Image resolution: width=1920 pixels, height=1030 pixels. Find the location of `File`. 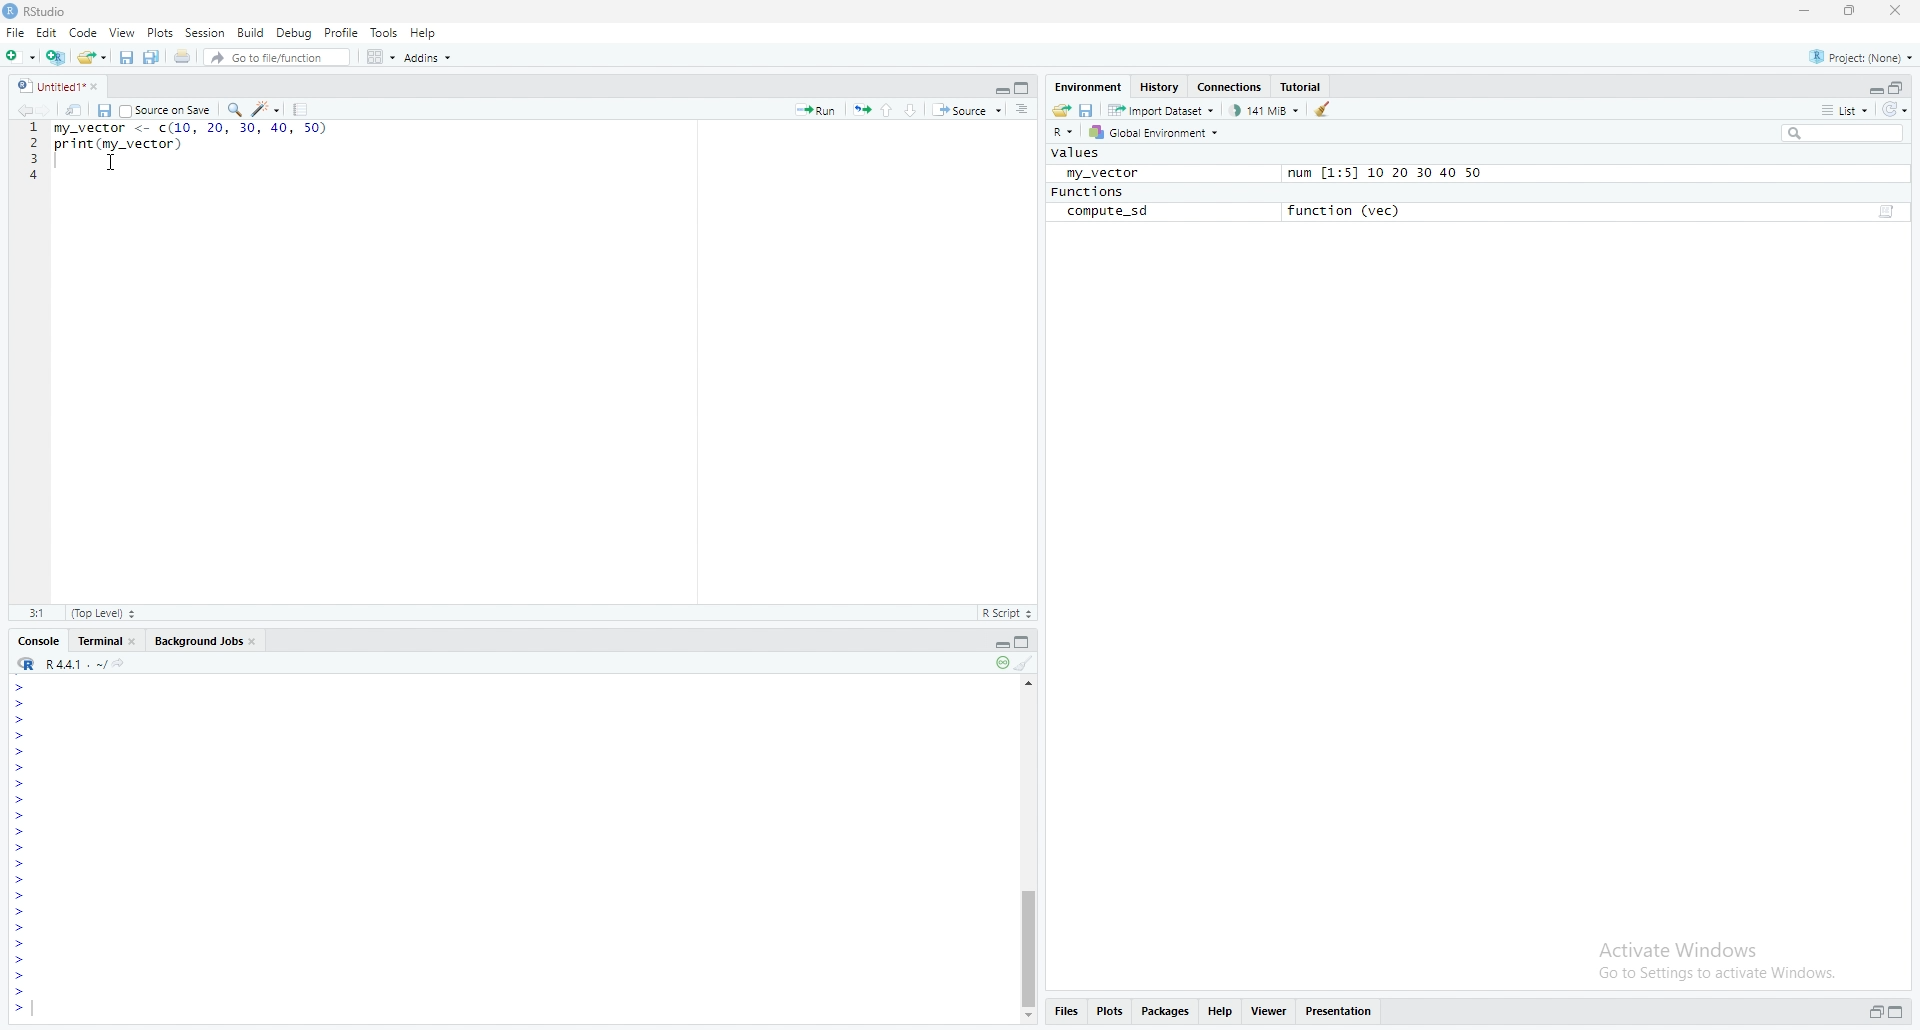

File is located at coordinates (15, 32).